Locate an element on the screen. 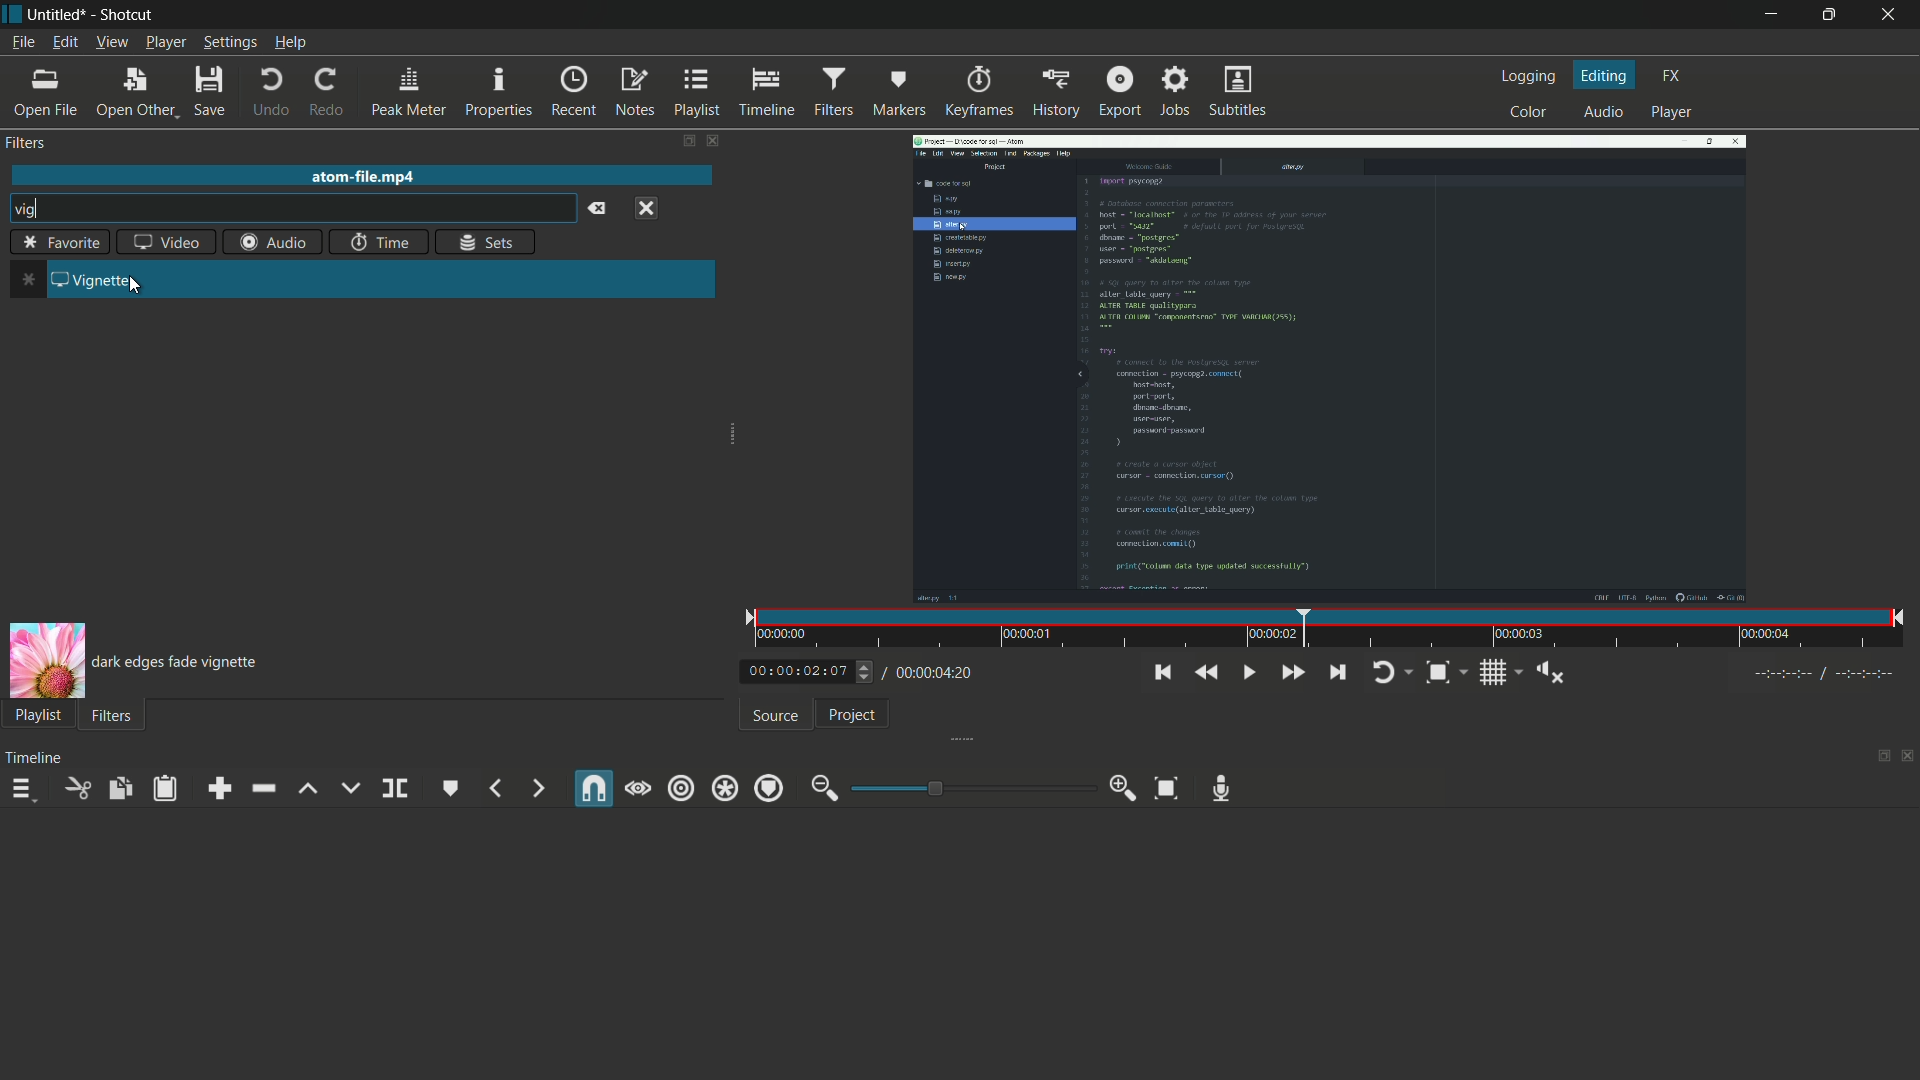 The width and height of the screenshot is (1920, 1080). cursor is located at coordinates (137, 287).